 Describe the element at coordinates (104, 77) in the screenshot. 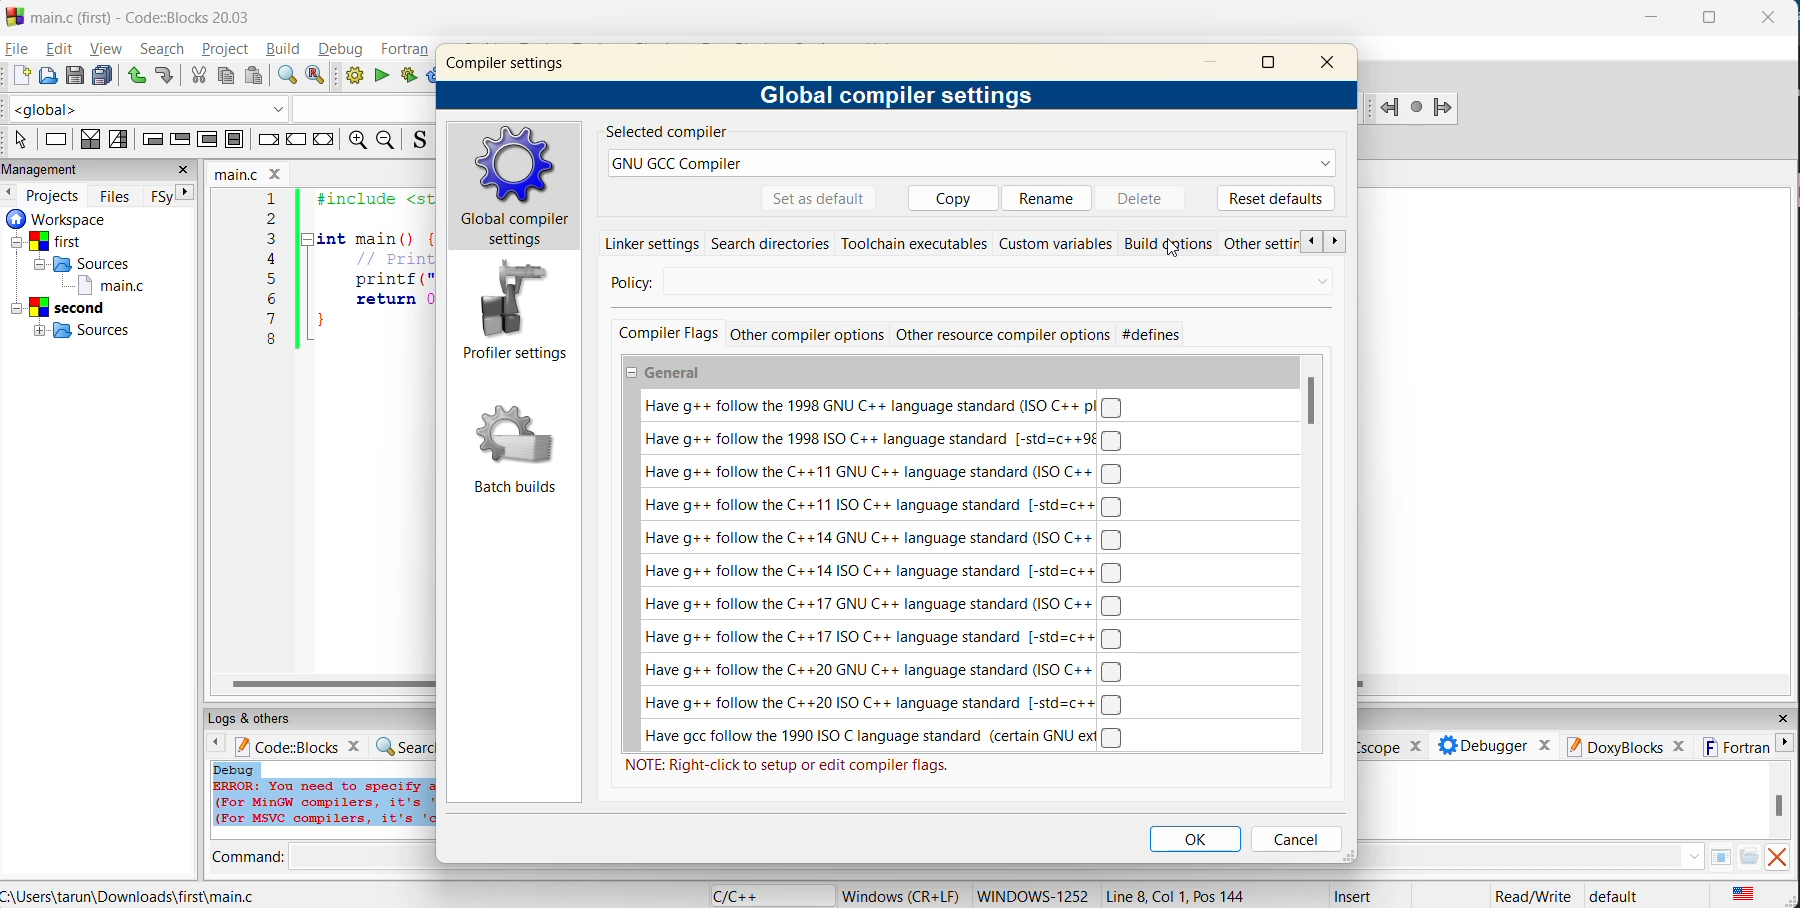

I see `save all` at that location.